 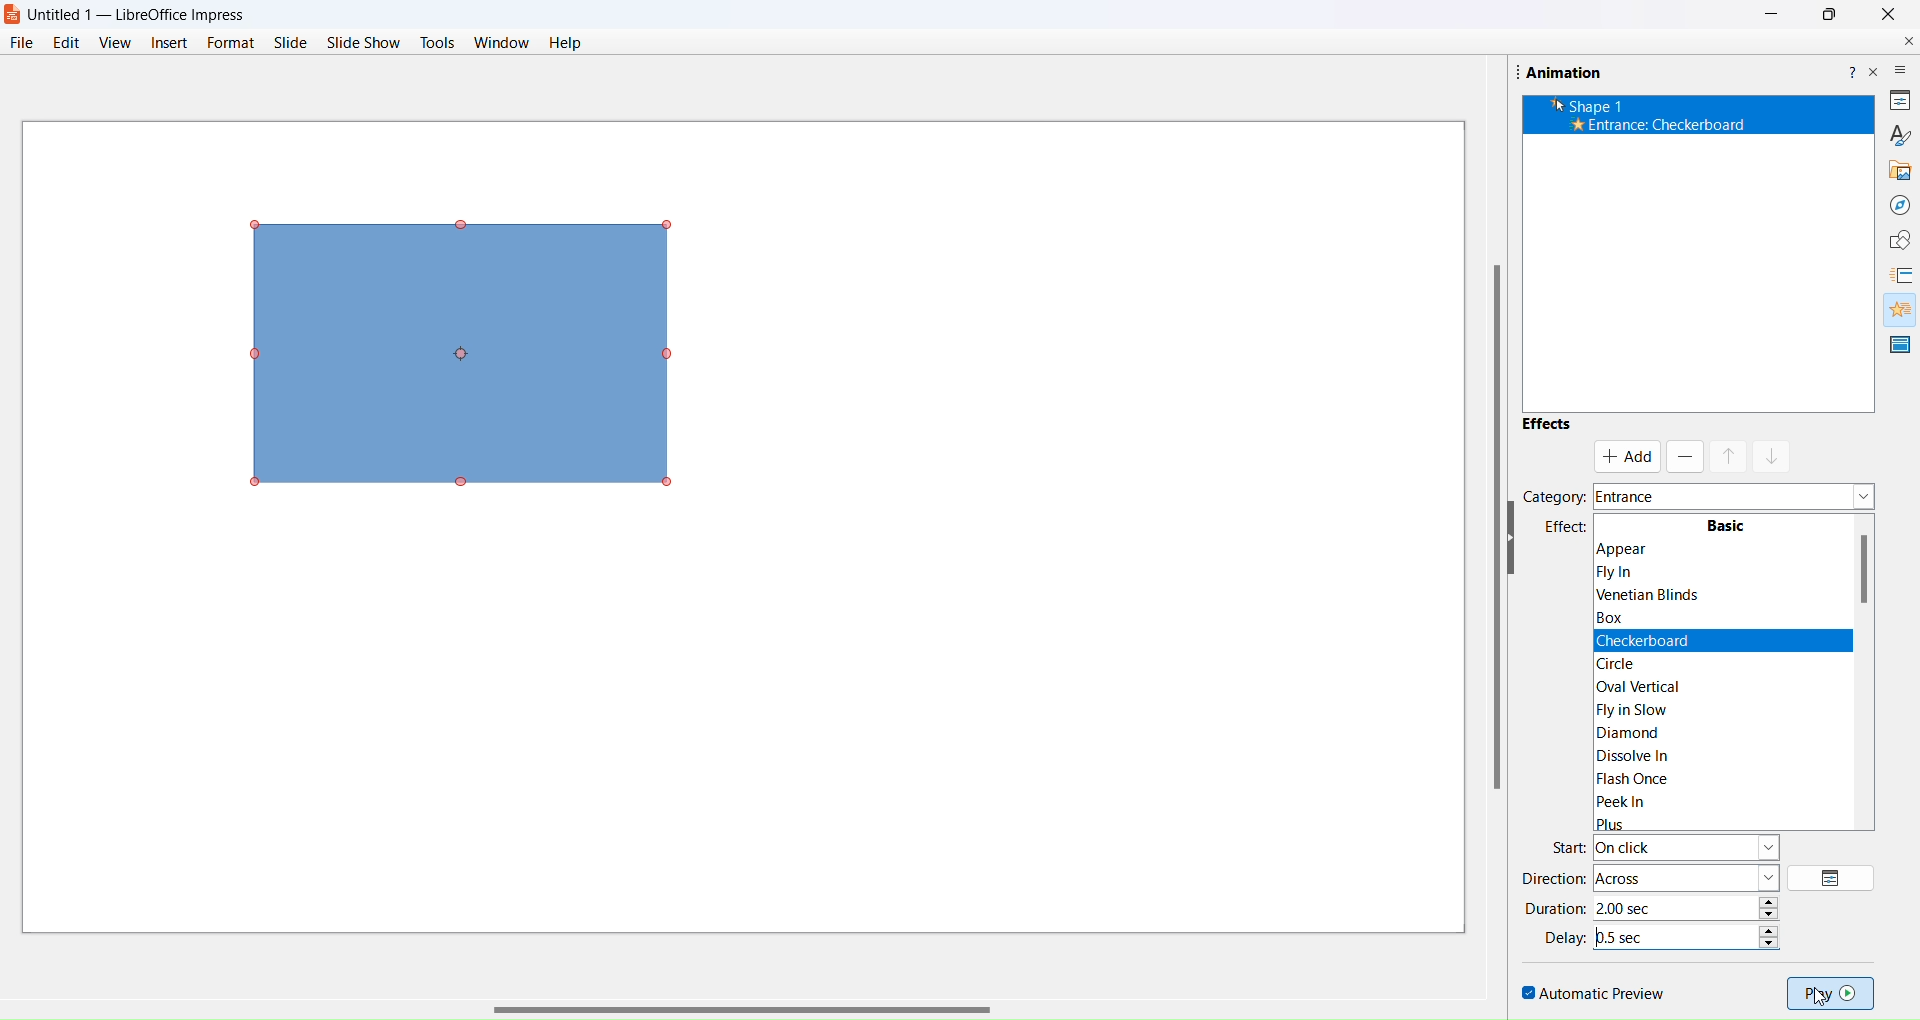 What do you see at coordinates (229, 41) in the screenshot?
I see `format` at bounding box center [229, 41].